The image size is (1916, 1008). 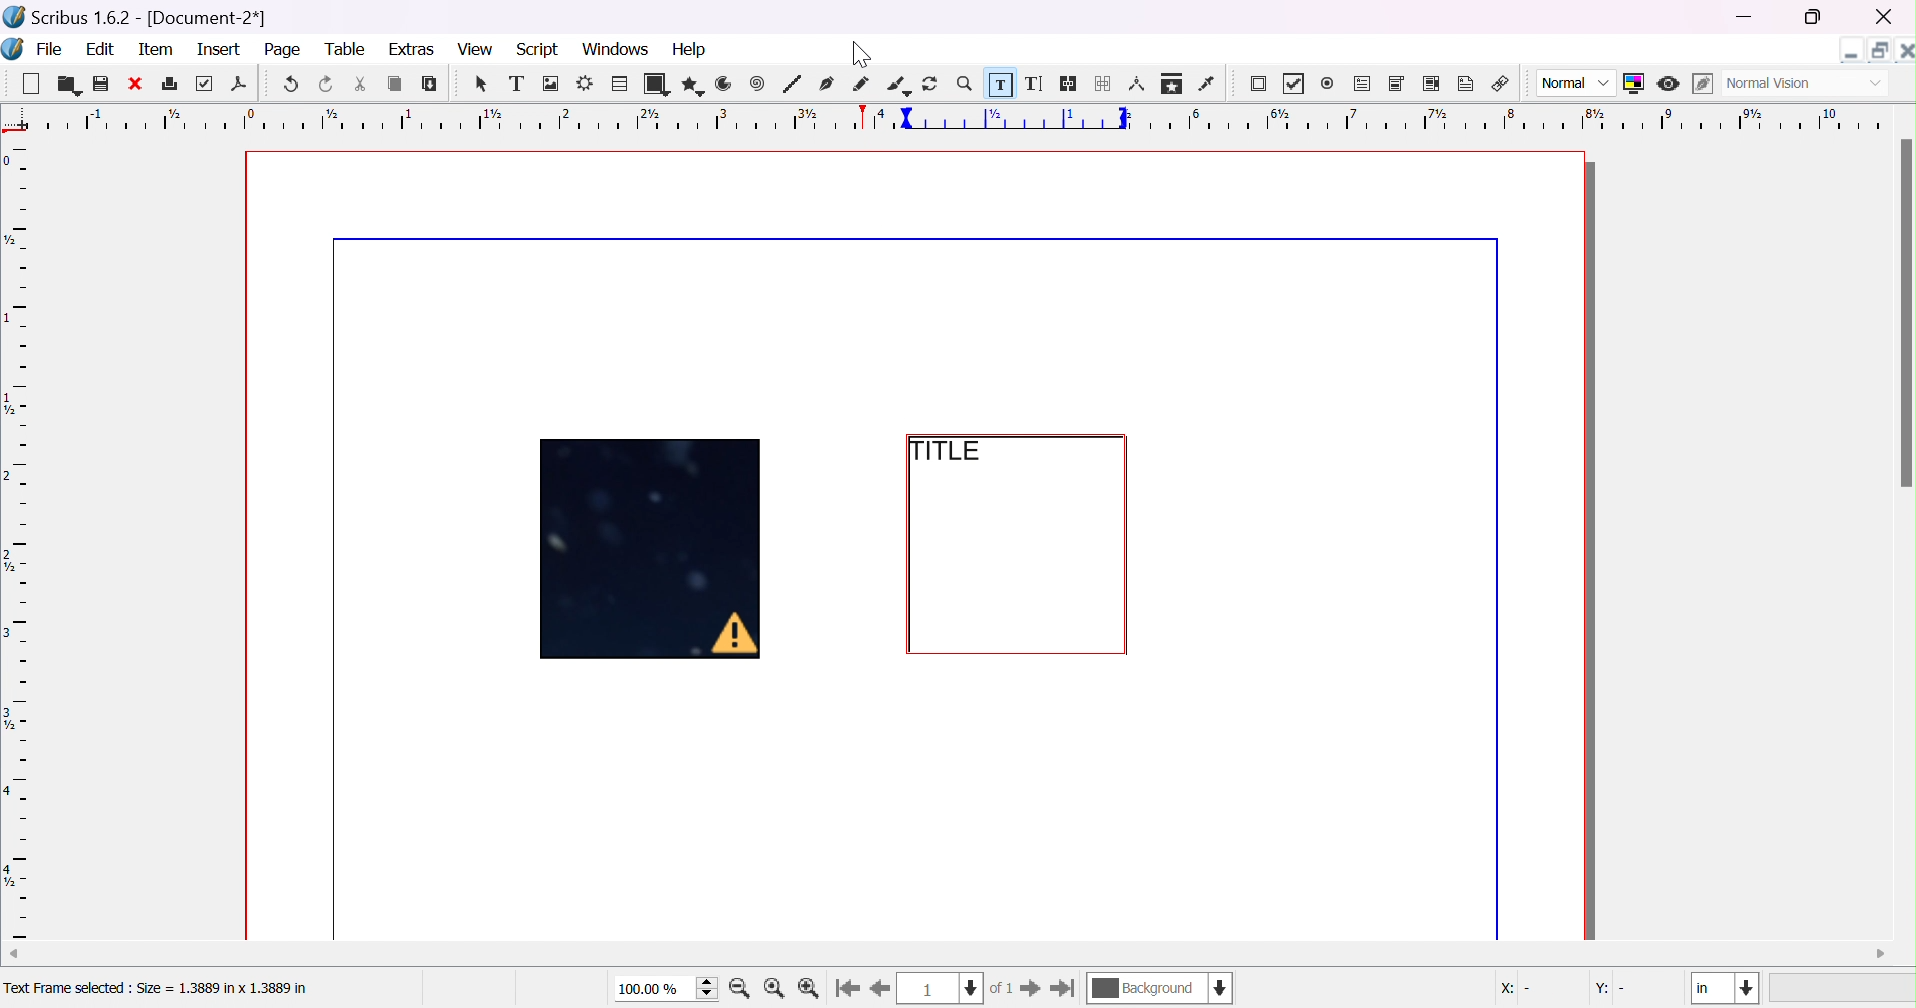 What do you see at coordinates (1904, 313) in the screenshot?
I see `scroll bar` at bounding box center [1904, 313].